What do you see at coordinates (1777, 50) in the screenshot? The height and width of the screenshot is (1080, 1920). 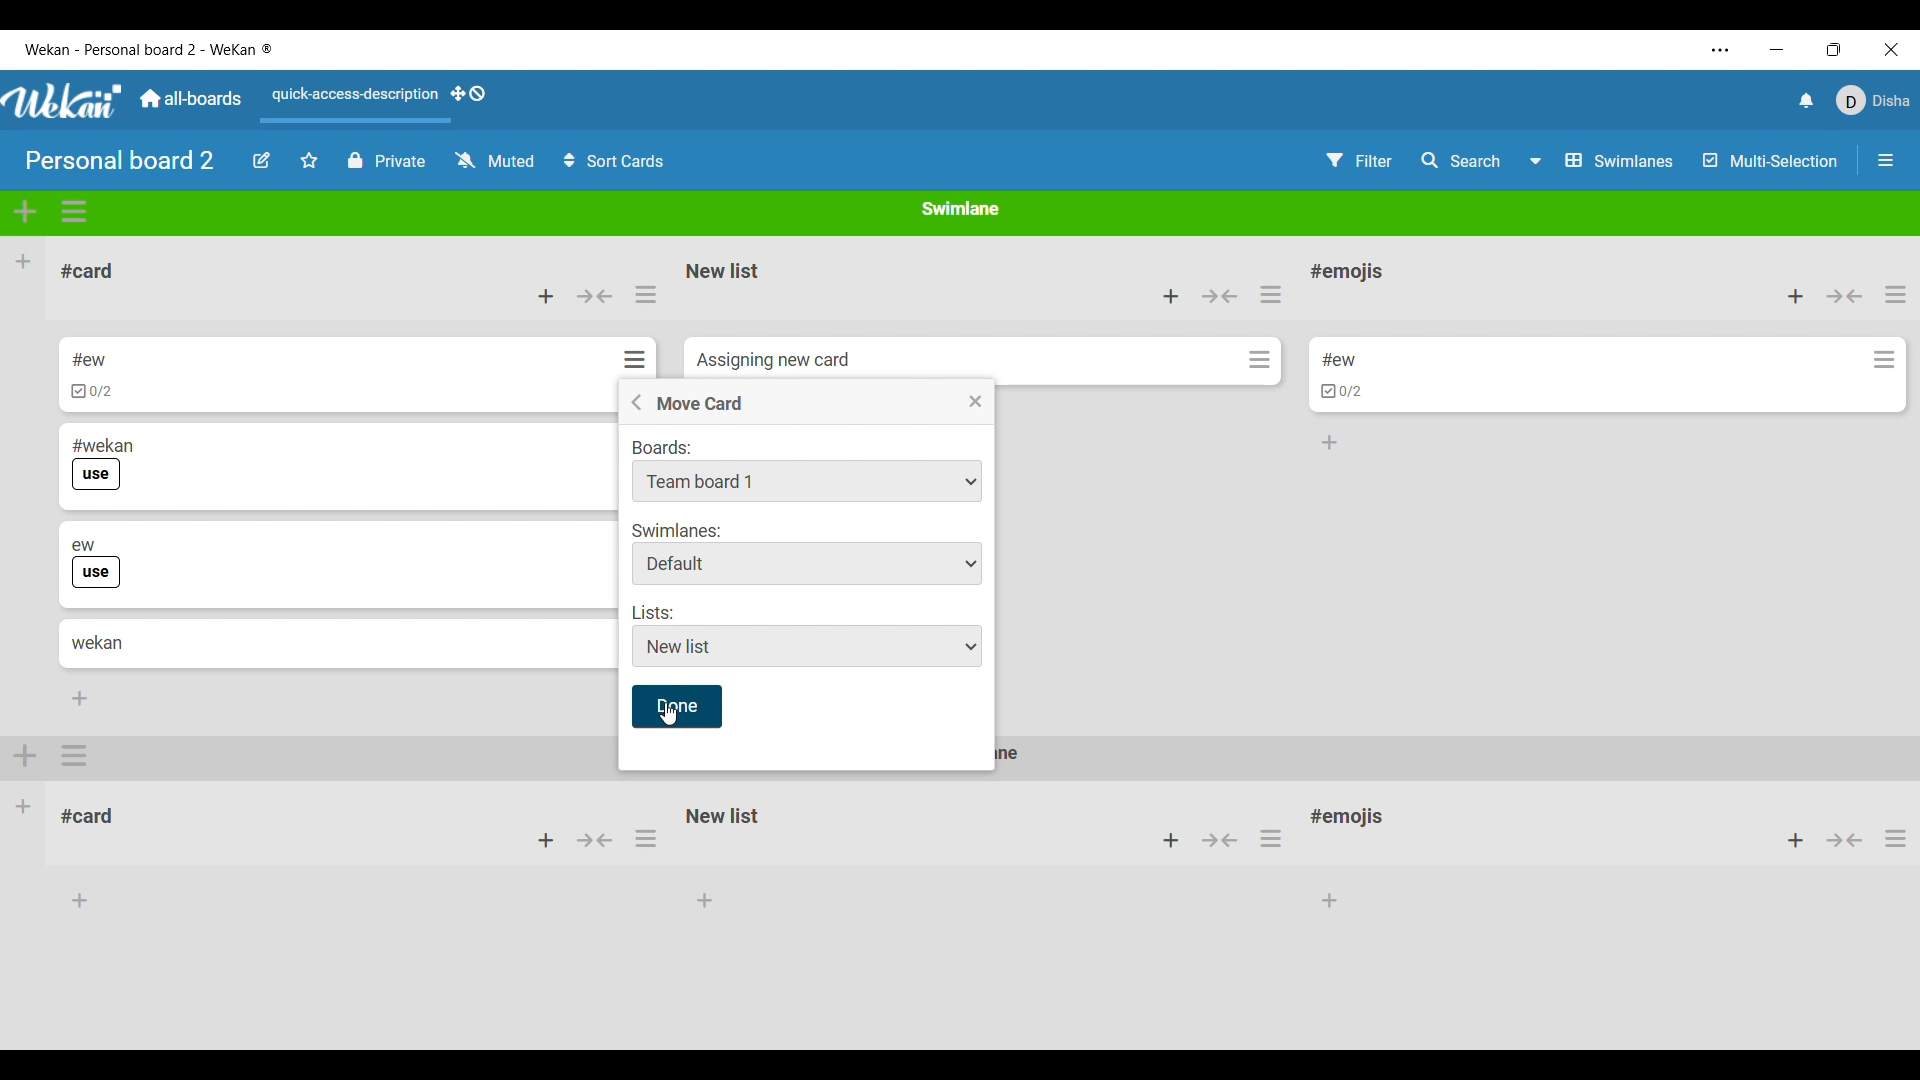 I see `Minimize` at bounding box center [1777, 50].